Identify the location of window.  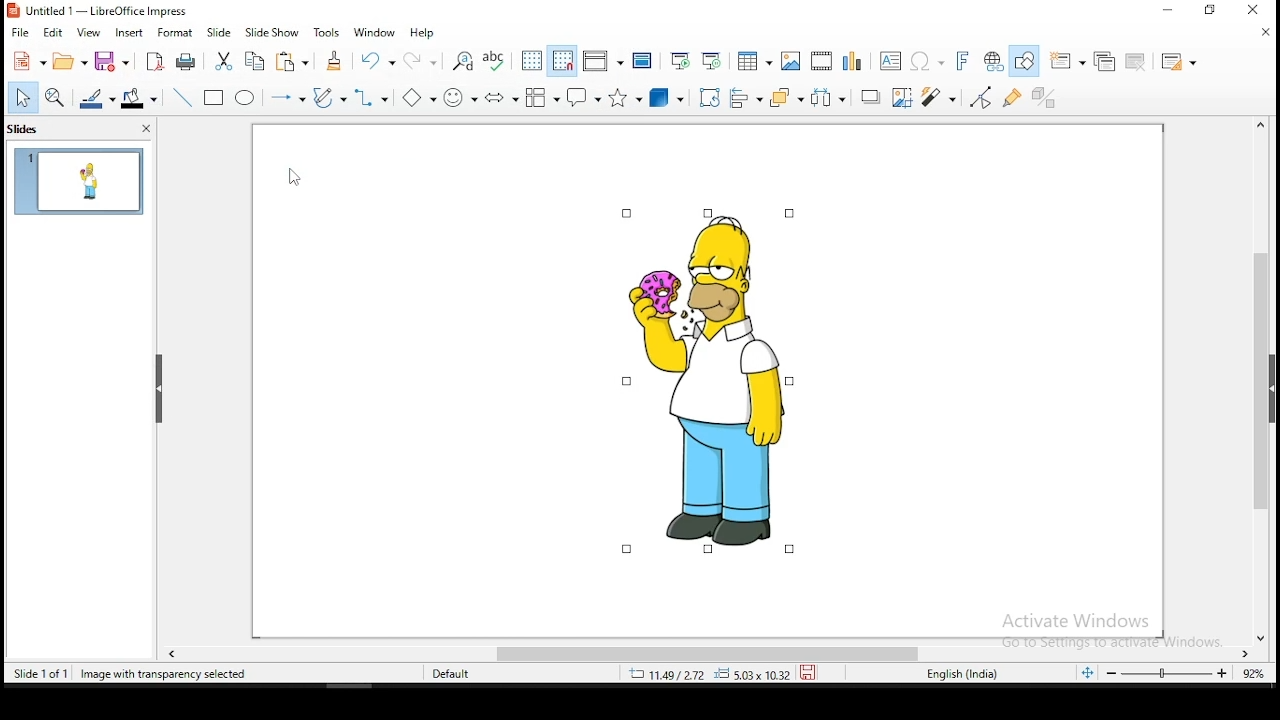
(375, 32).